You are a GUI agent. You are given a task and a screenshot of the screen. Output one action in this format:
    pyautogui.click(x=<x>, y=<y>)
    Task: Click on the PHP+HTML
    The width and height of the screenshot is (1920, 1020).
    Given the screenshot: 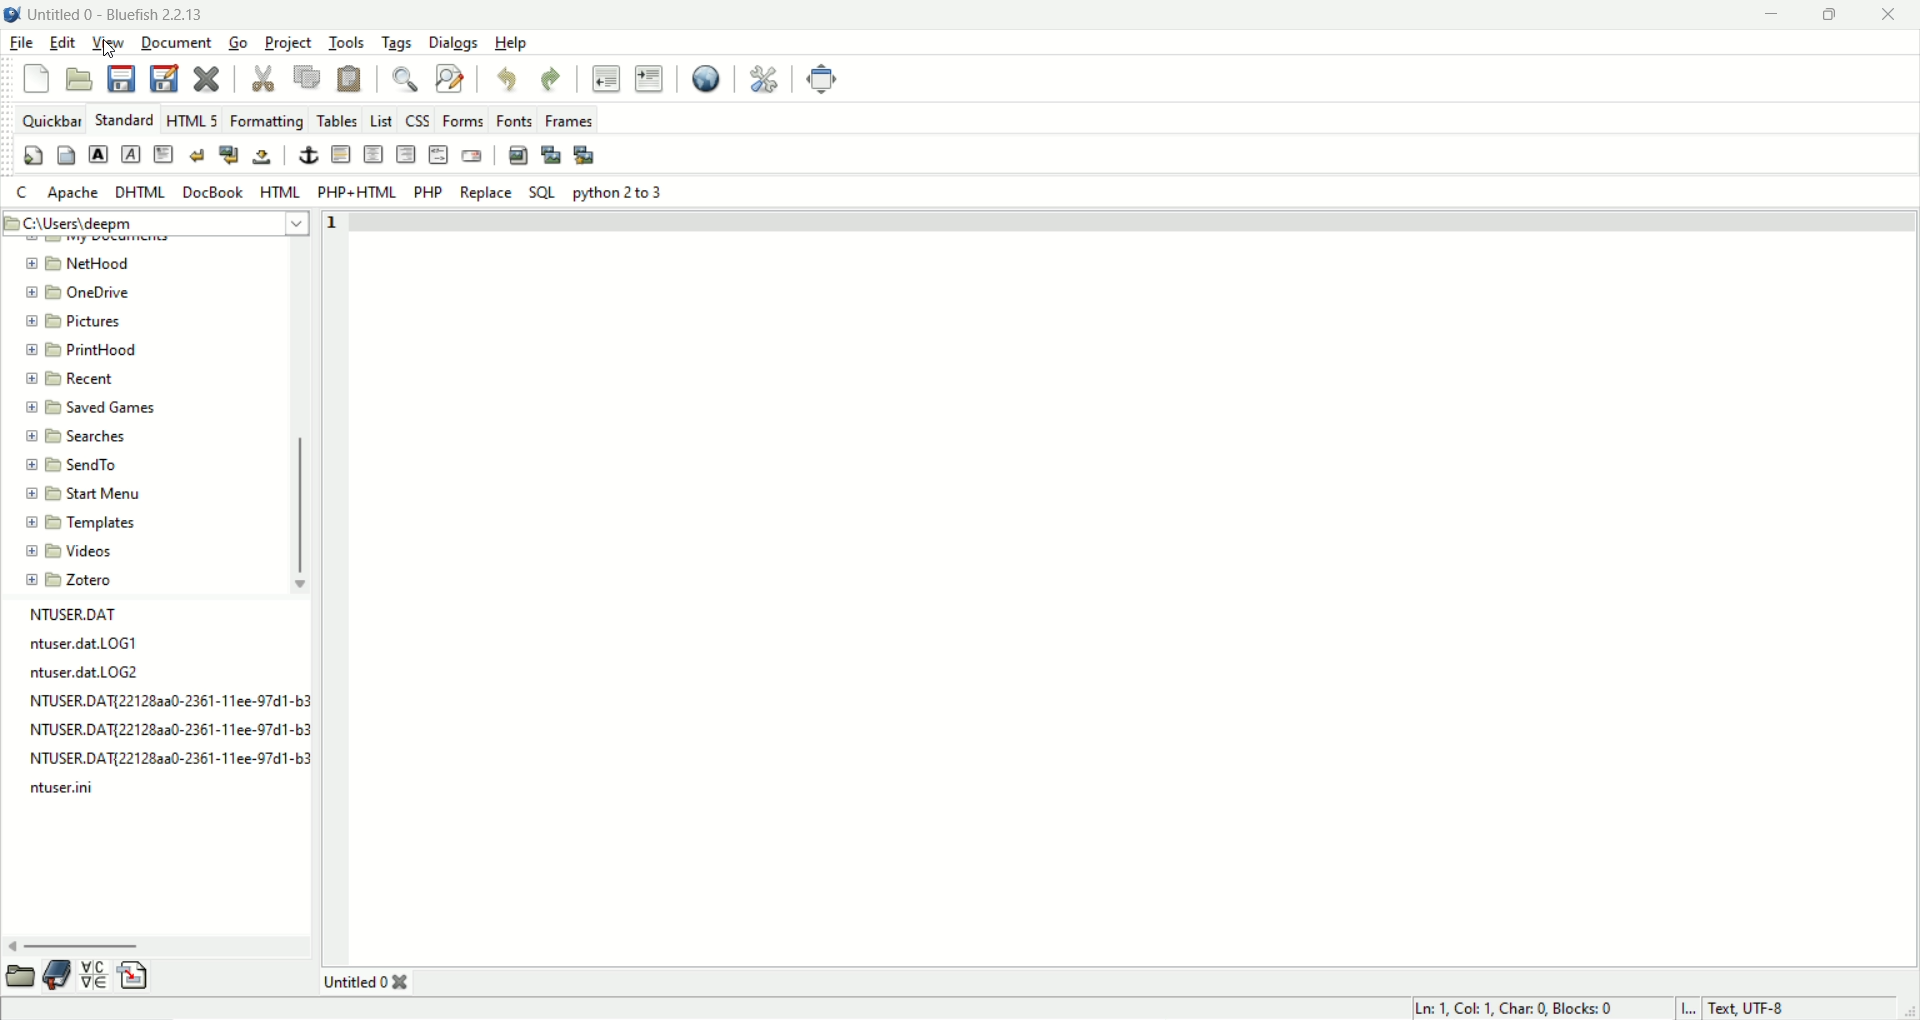 What is the action you would take?
    pyautogui.click(x=358, y=194)
    